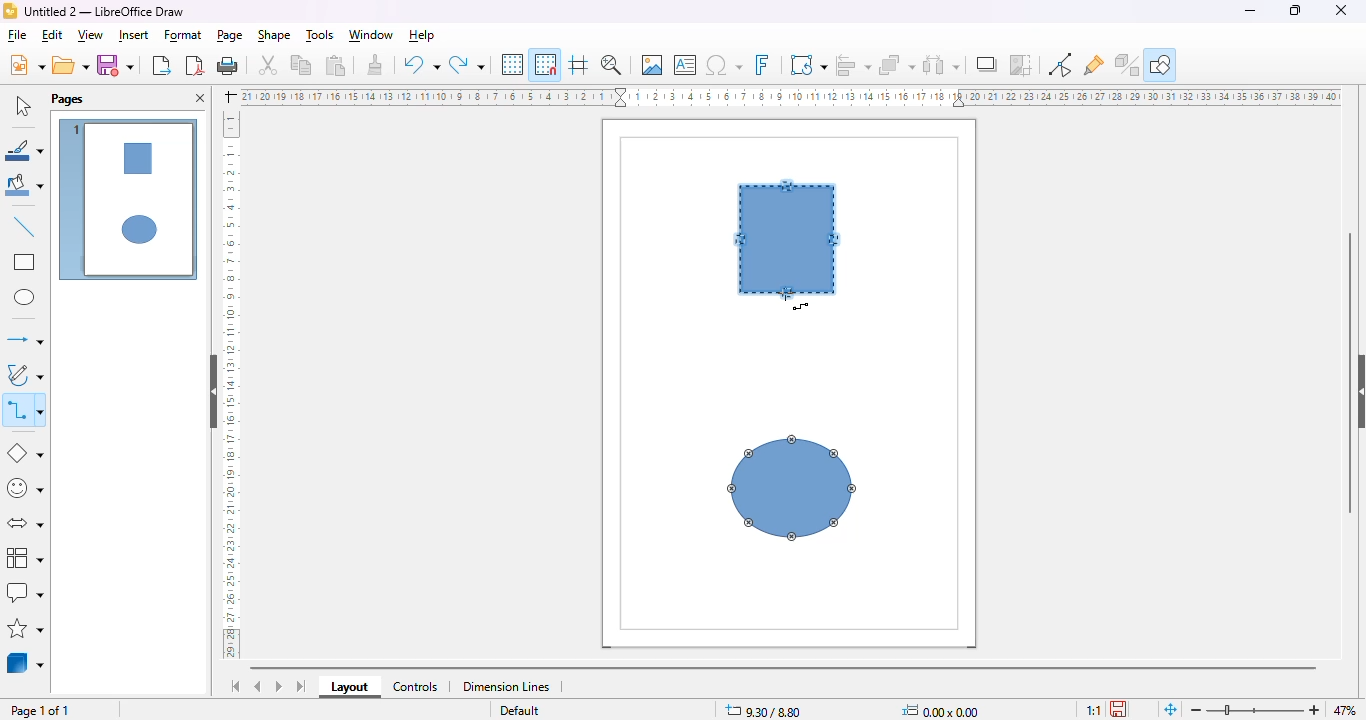 Image resolution: width=1366 pixels, height=720 pixels. What do you see at coordinates (279, 686) in the screenshot?
I see `scroll to next sheet` at bounding box center [279, 686].